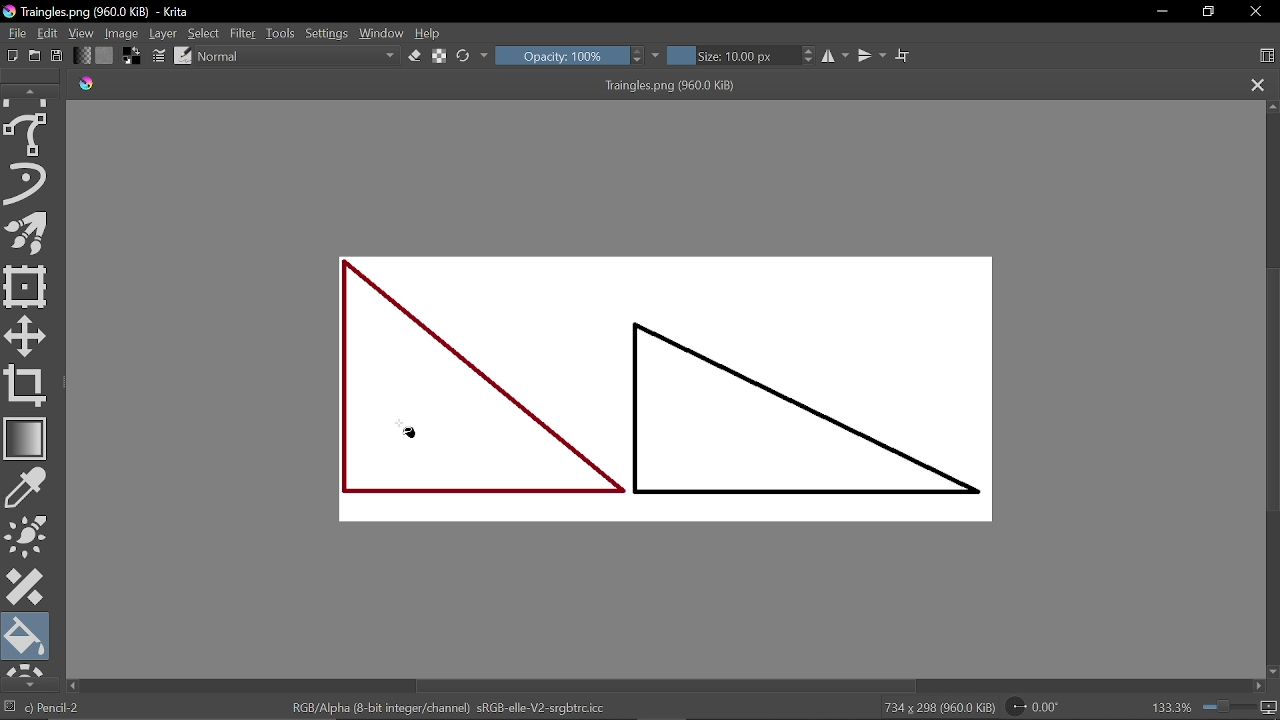 This screenshot has height=720, width=1280. I want to click on Move a layer, so click(28, 336).